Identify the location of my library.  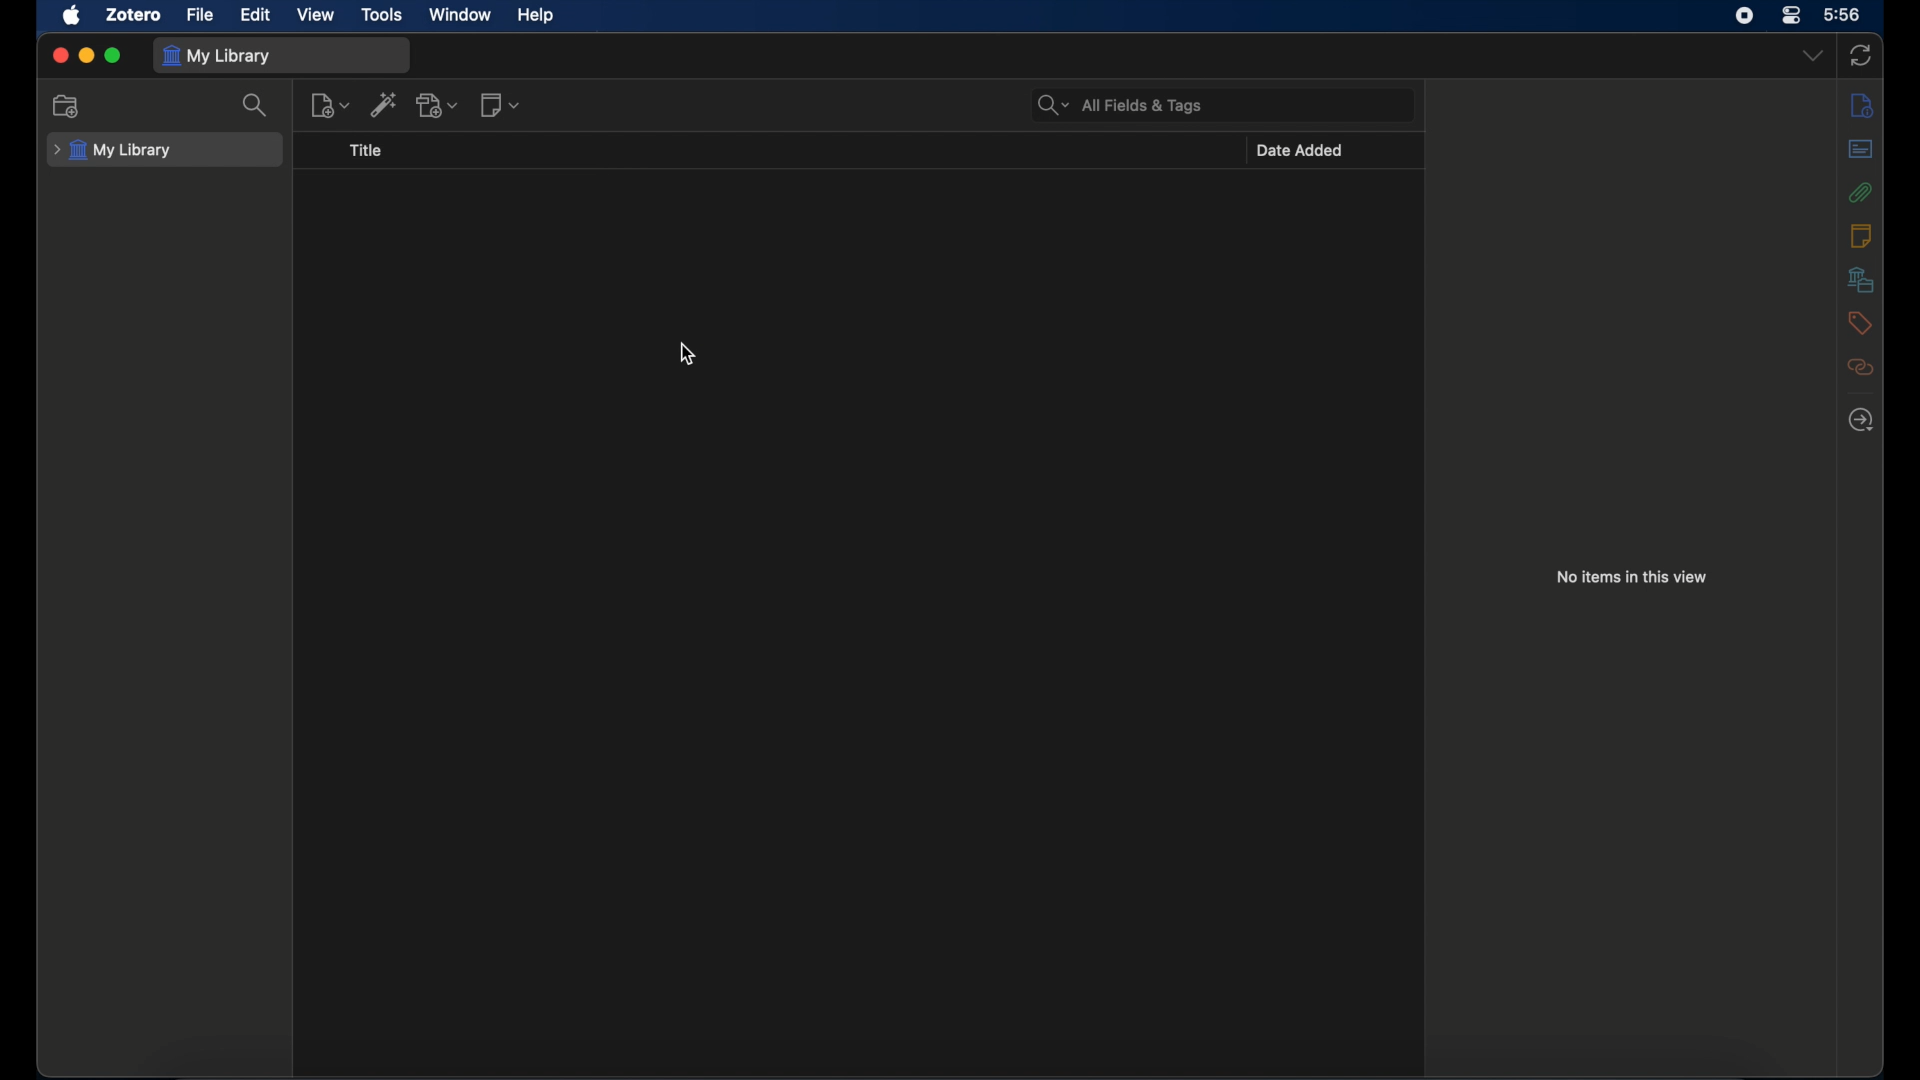
(113, 151).